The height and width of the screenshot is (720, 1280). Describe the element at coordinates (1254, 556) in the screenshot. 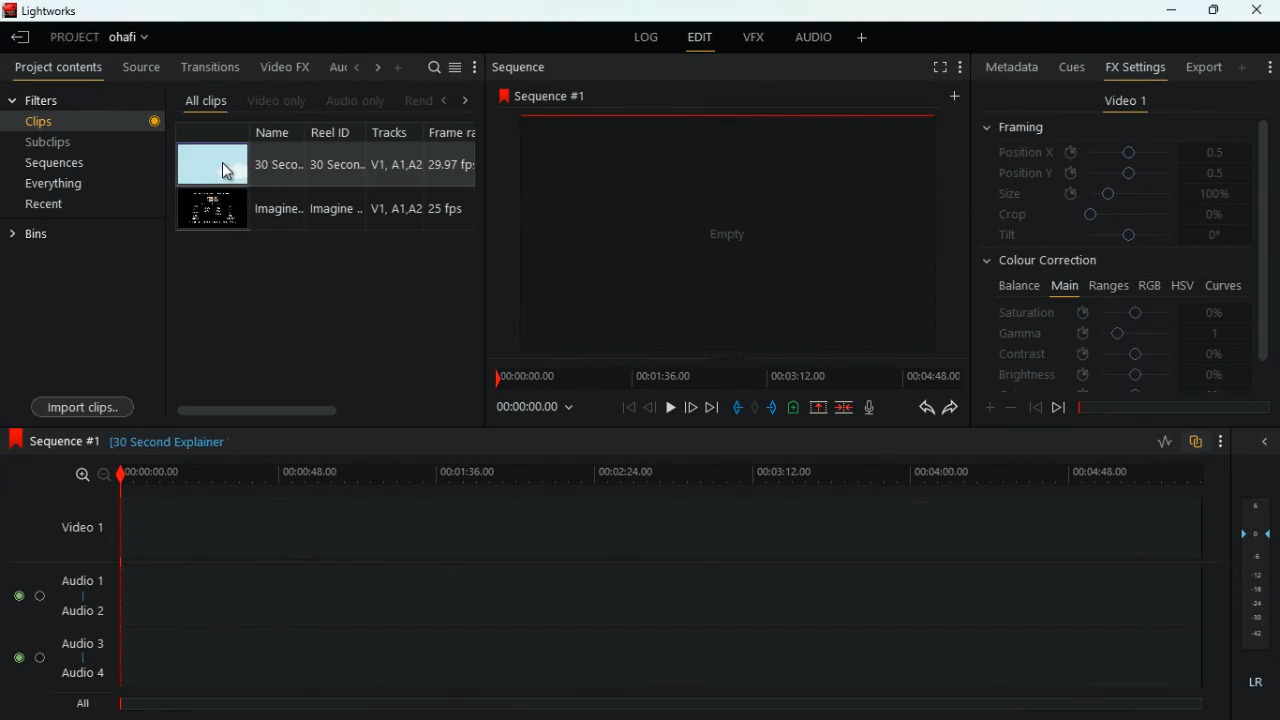

I see `-6 (layer)` at that location.